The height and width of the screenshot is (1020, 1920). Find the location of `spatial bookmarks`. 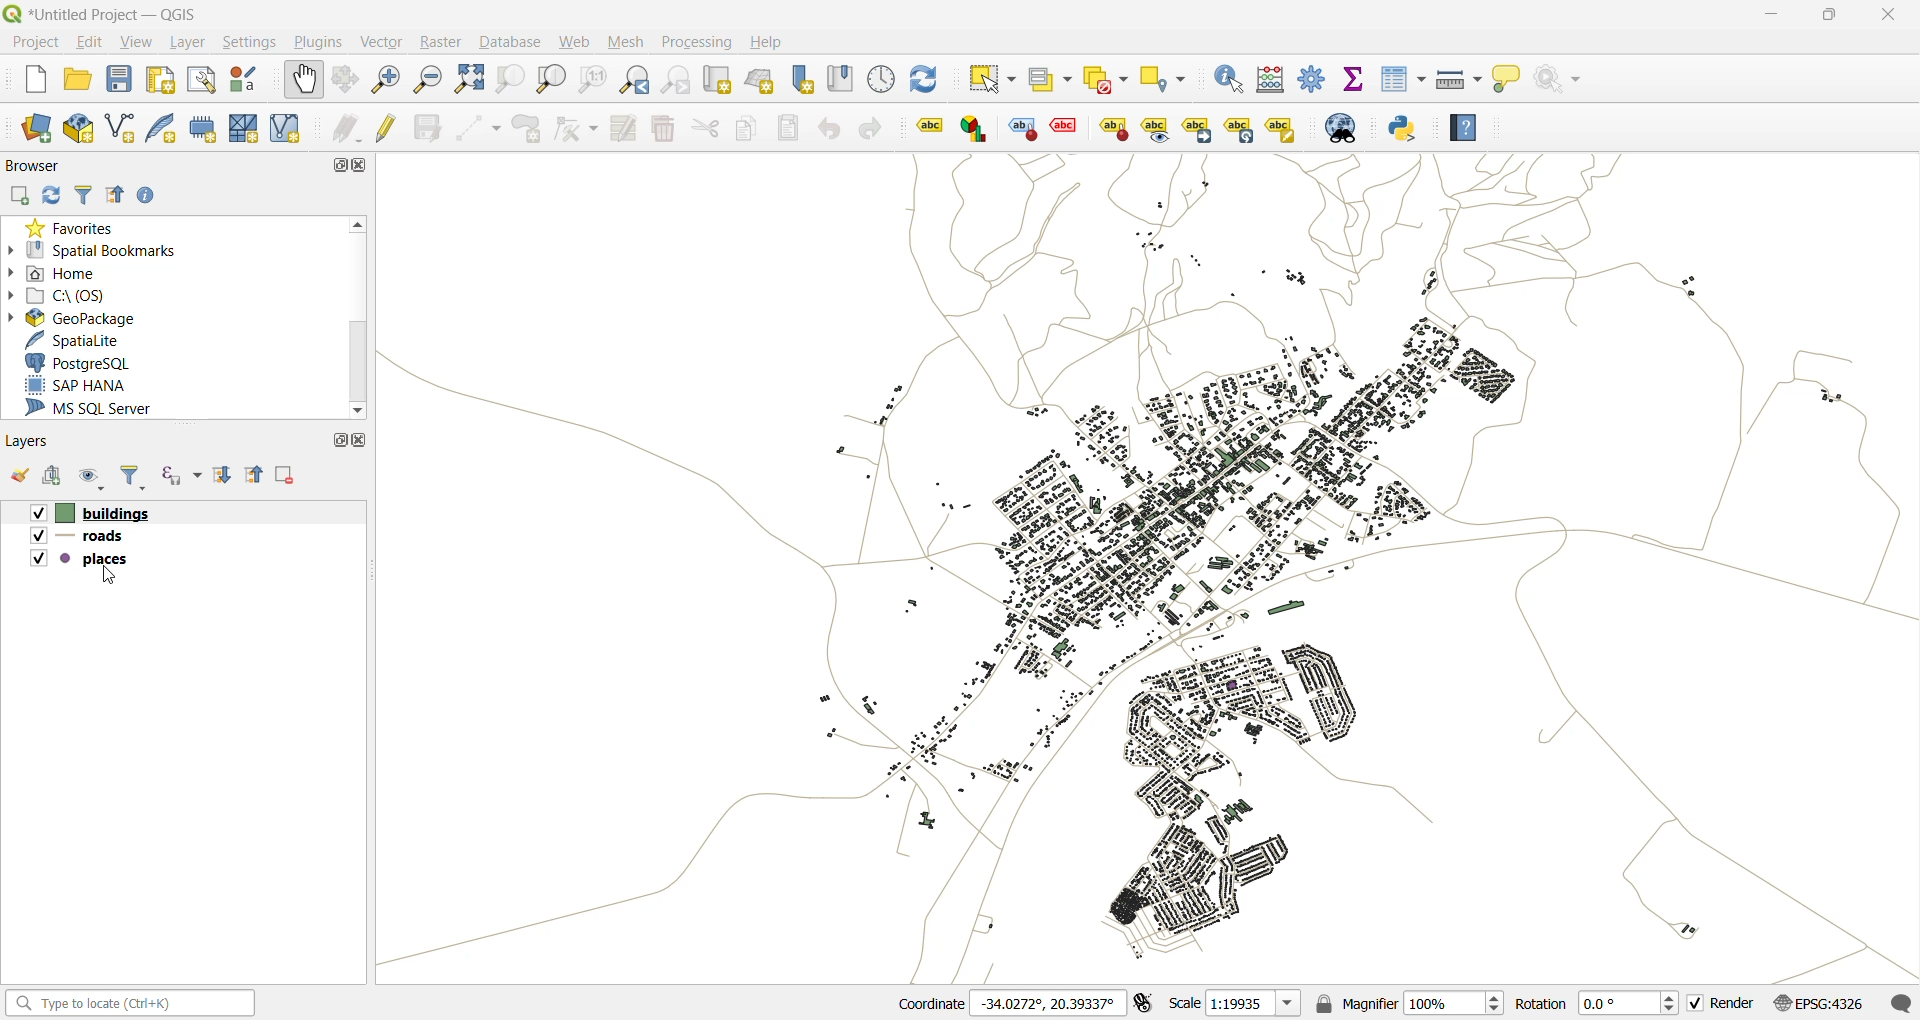

spatial bookmarks is located at coordinates (103, 250).